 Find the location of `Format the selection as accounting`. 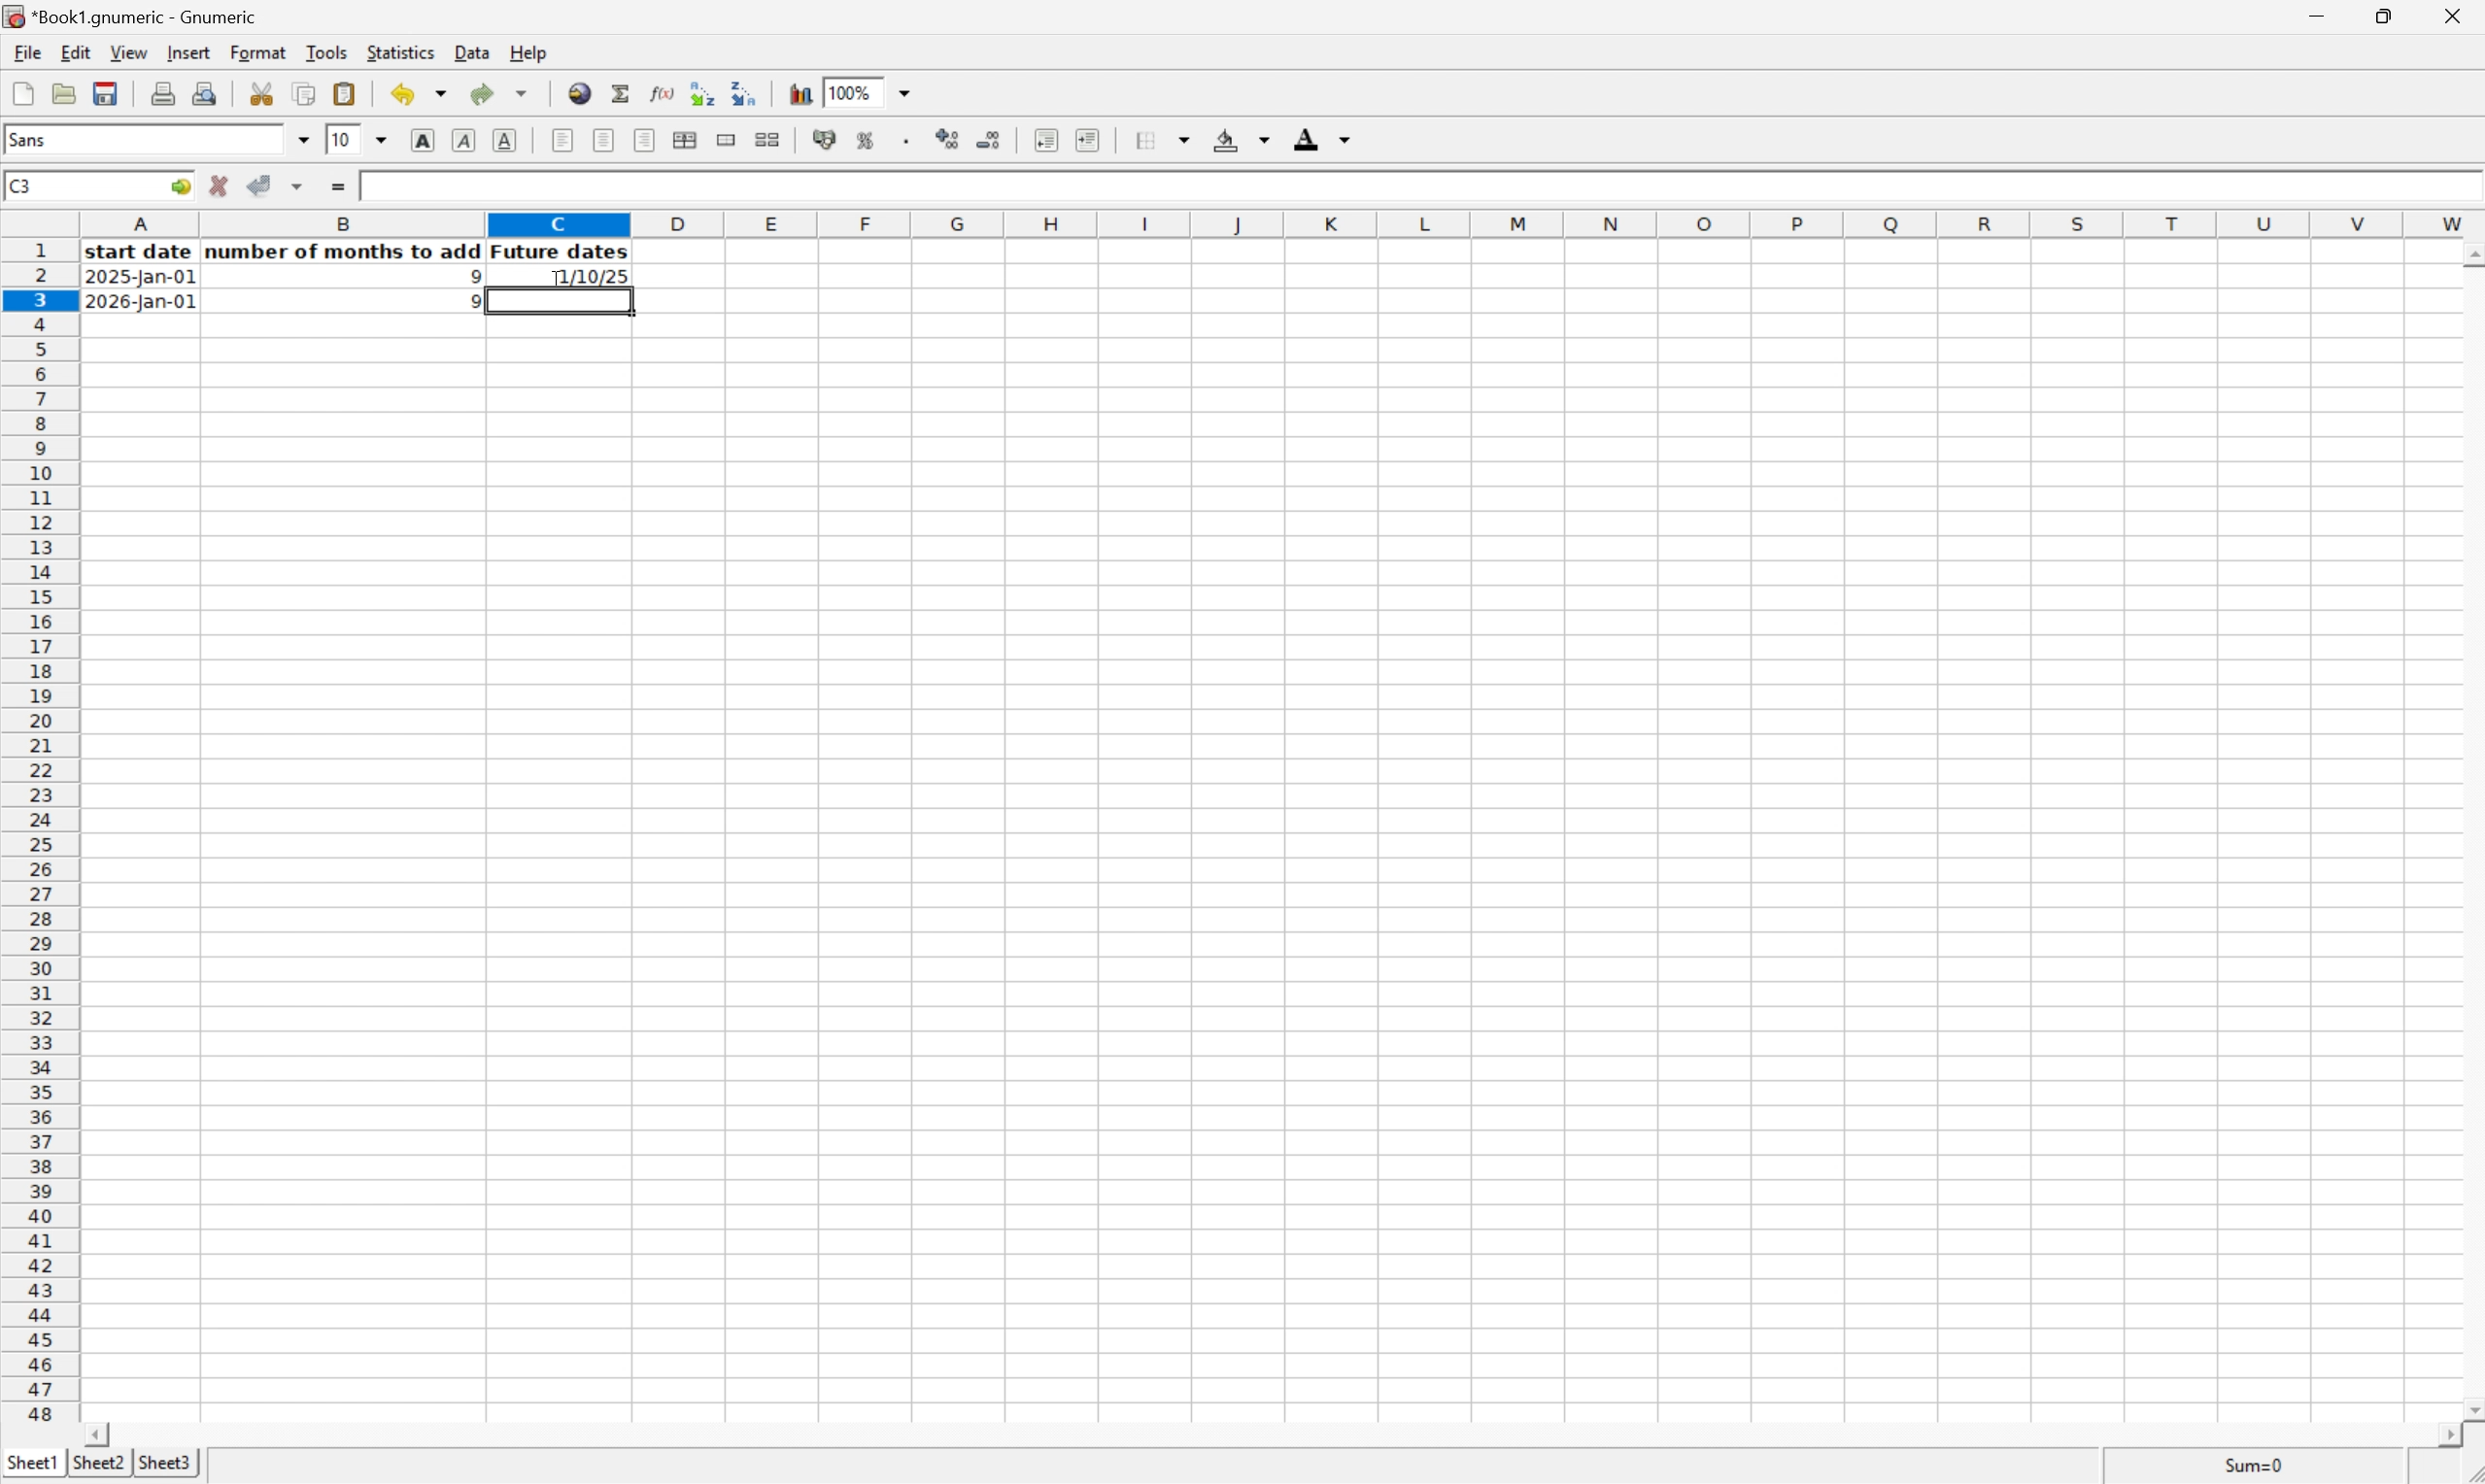

Format the selection as accounting is located at coordinates (822, 140).